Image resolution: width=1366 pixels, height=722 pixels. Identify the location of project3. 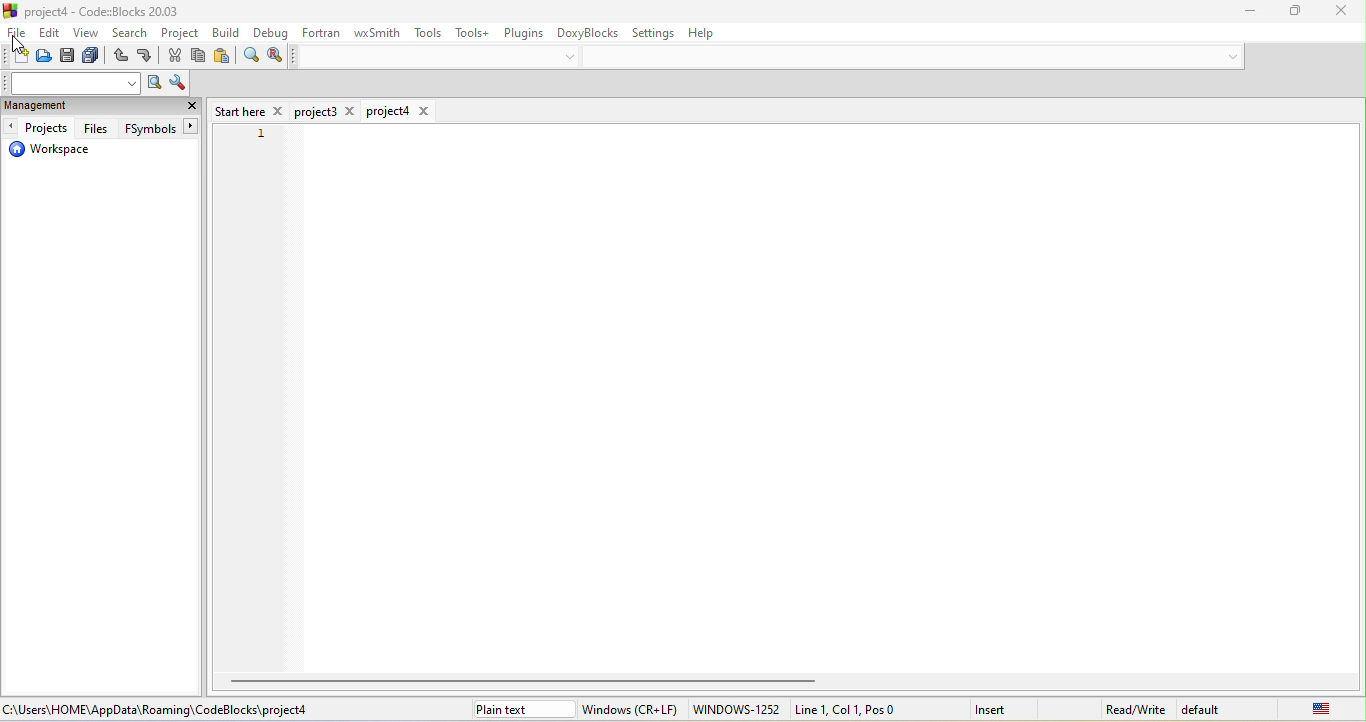
(327, 112).